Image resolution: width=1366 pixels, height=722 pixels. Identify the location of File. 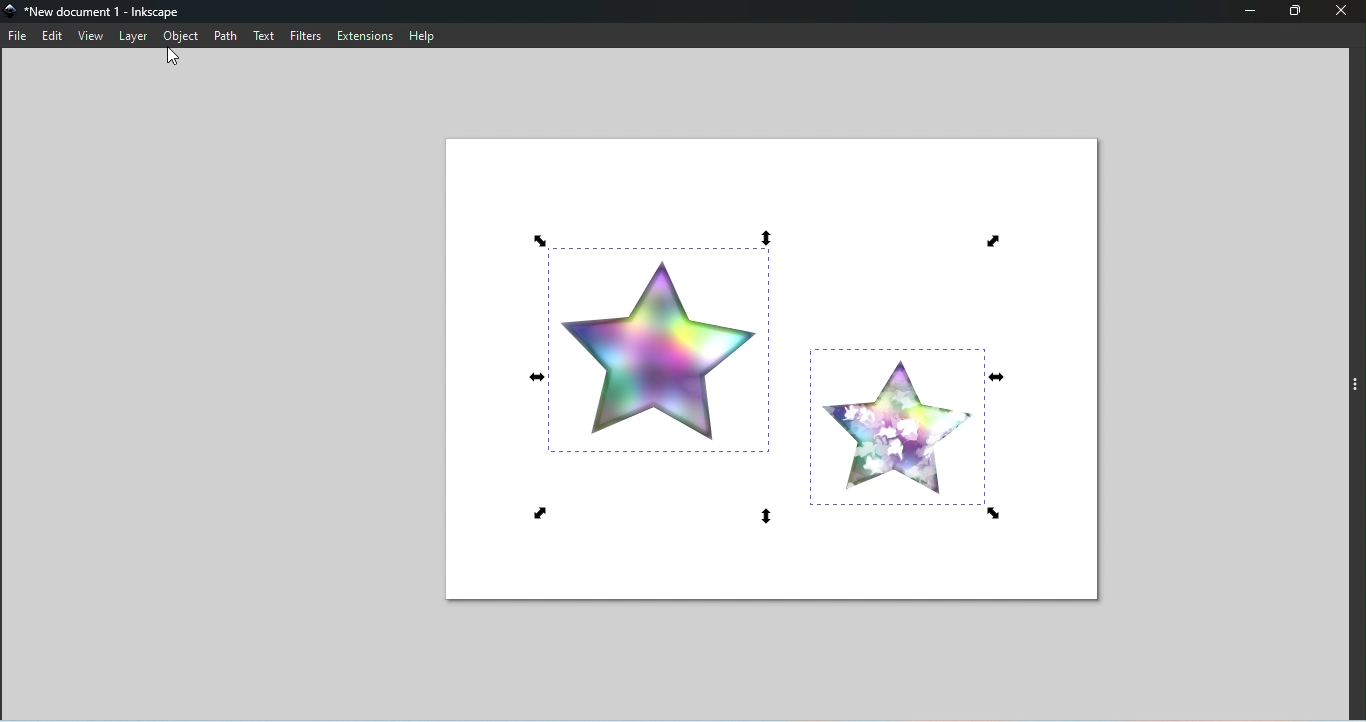
(17, 37).